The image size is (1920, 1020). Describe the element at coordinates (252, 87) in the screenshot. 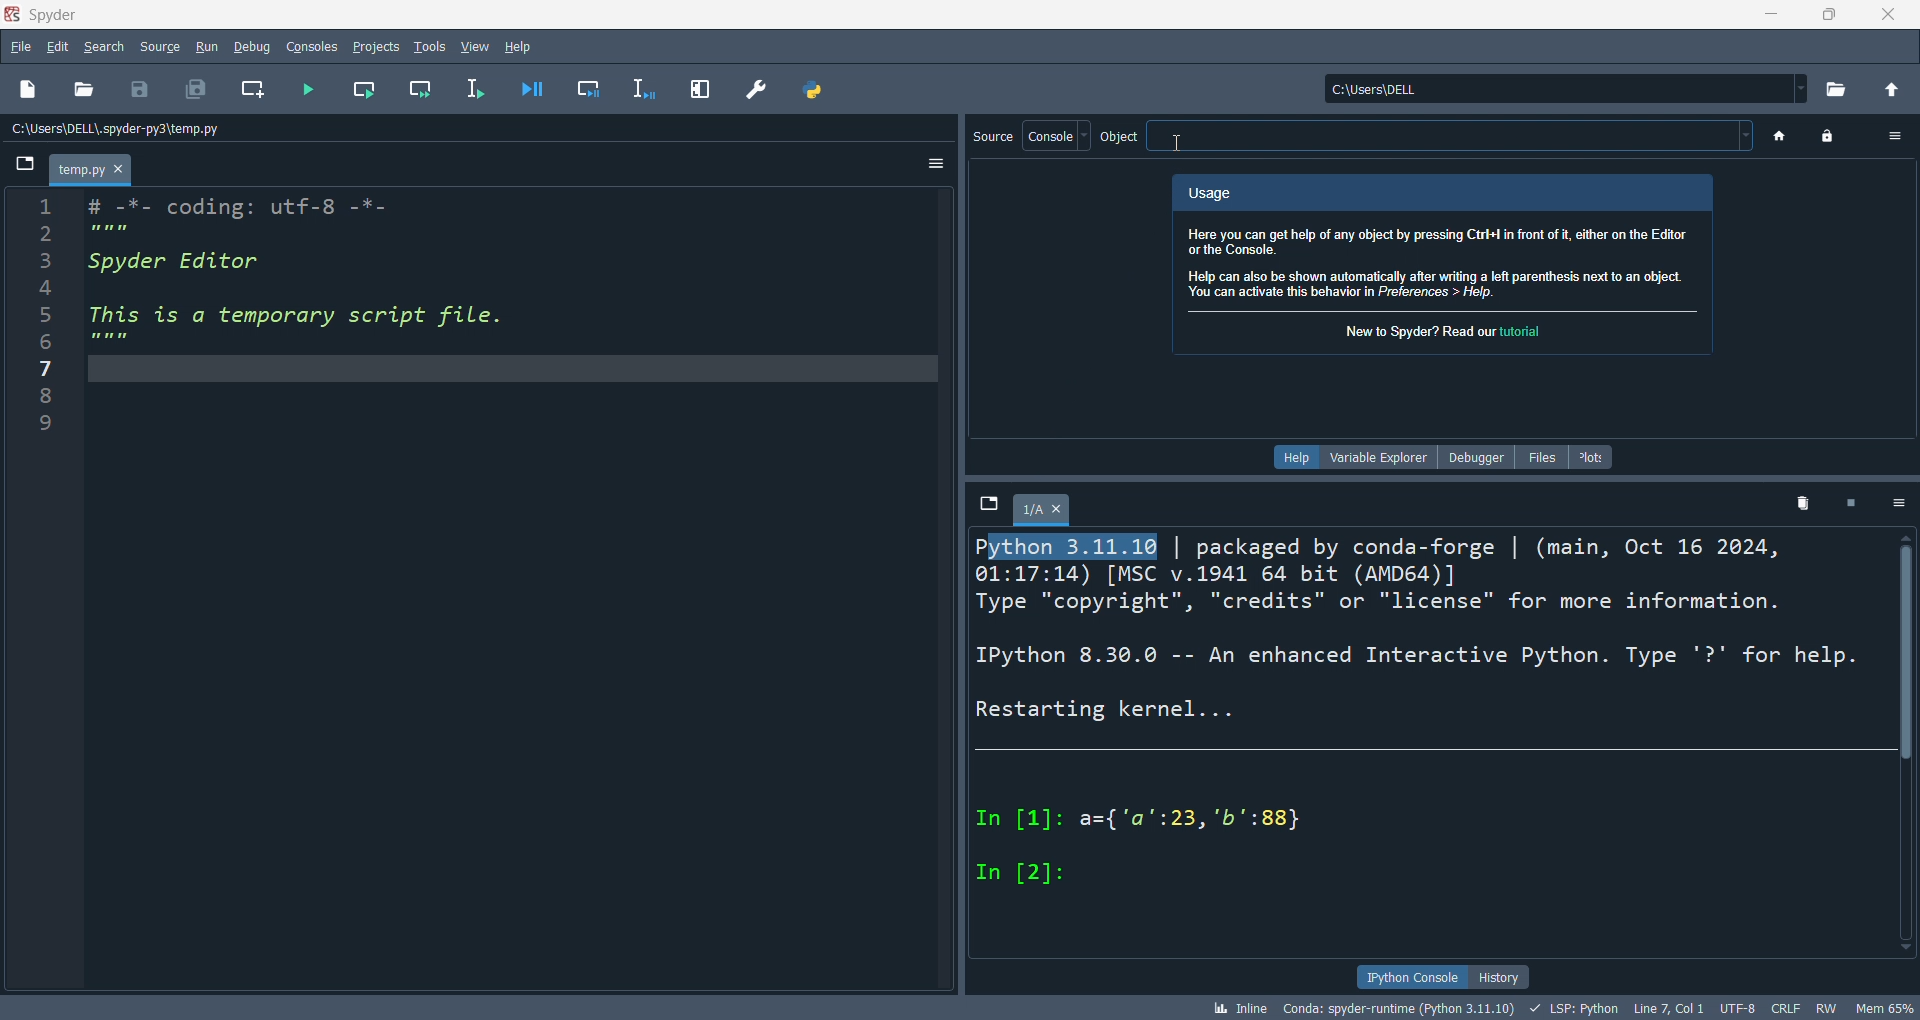

I see `new cel` at that location.